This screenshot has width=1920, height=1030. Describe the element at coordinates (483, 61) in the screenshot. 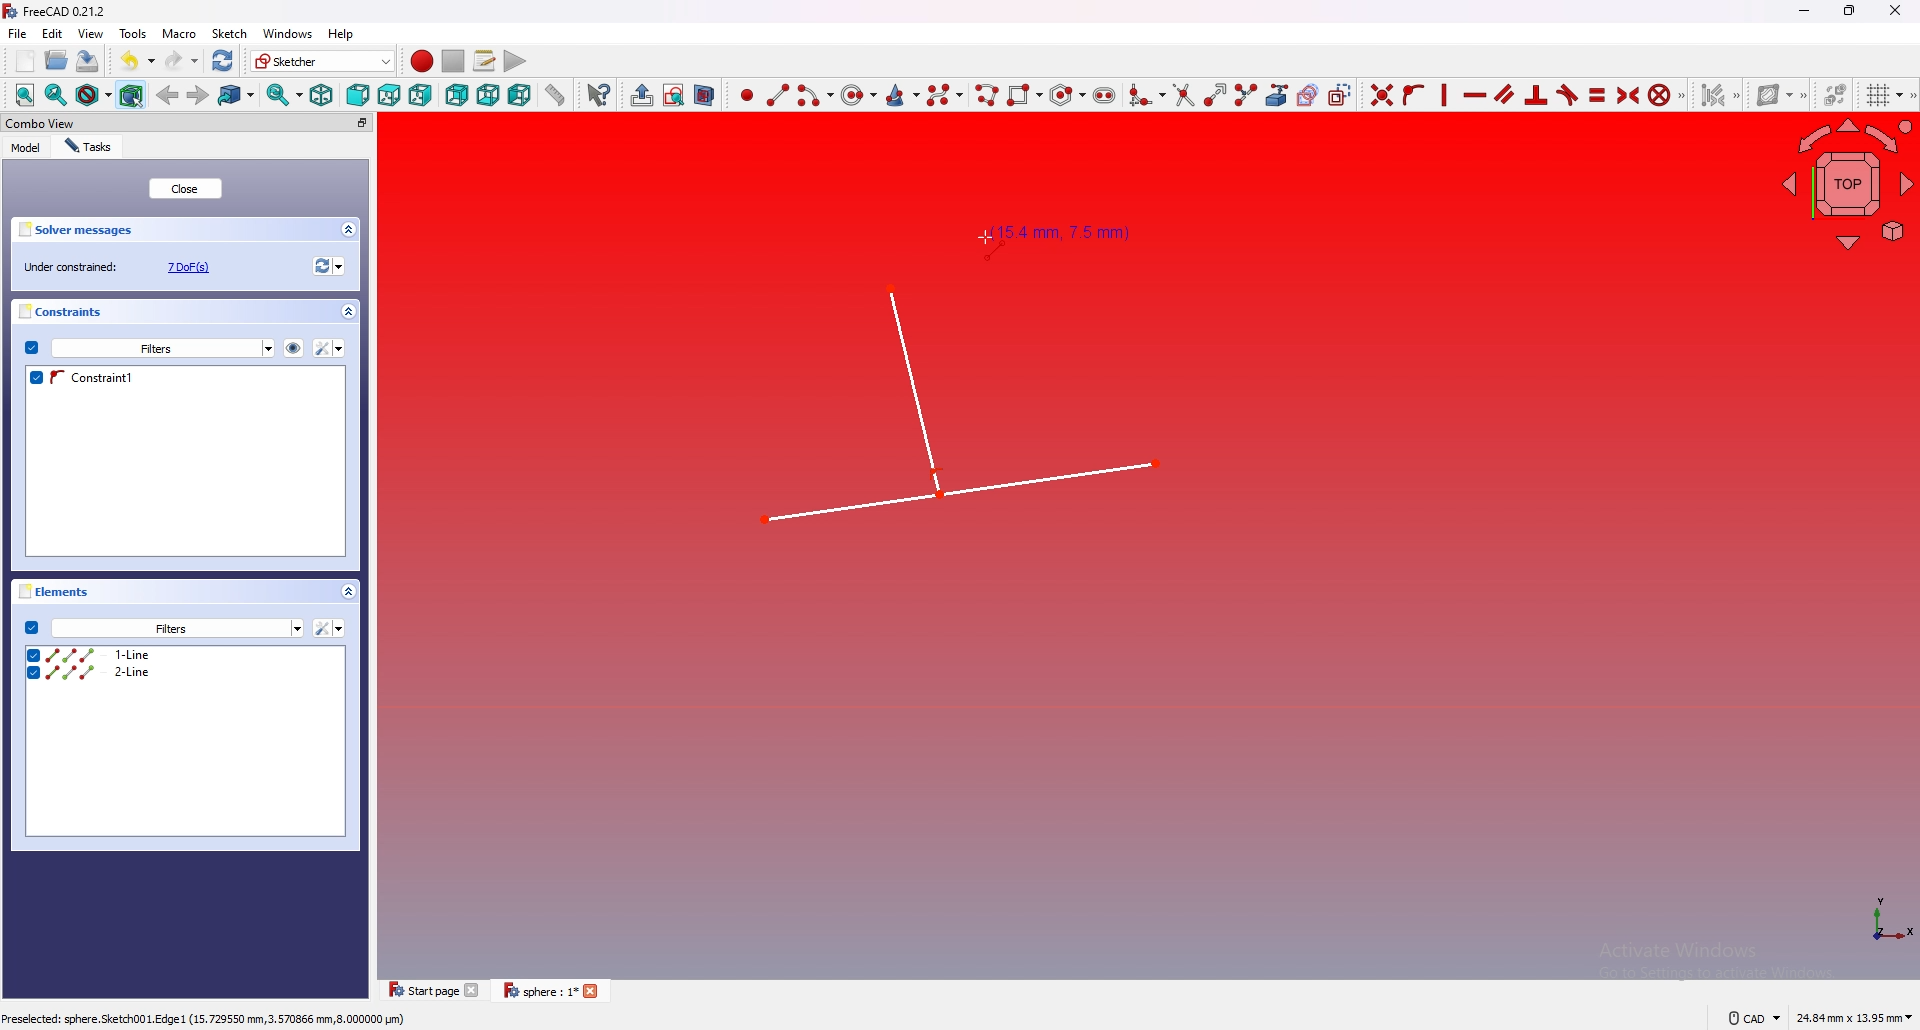

I see `Macros ...` at that location.